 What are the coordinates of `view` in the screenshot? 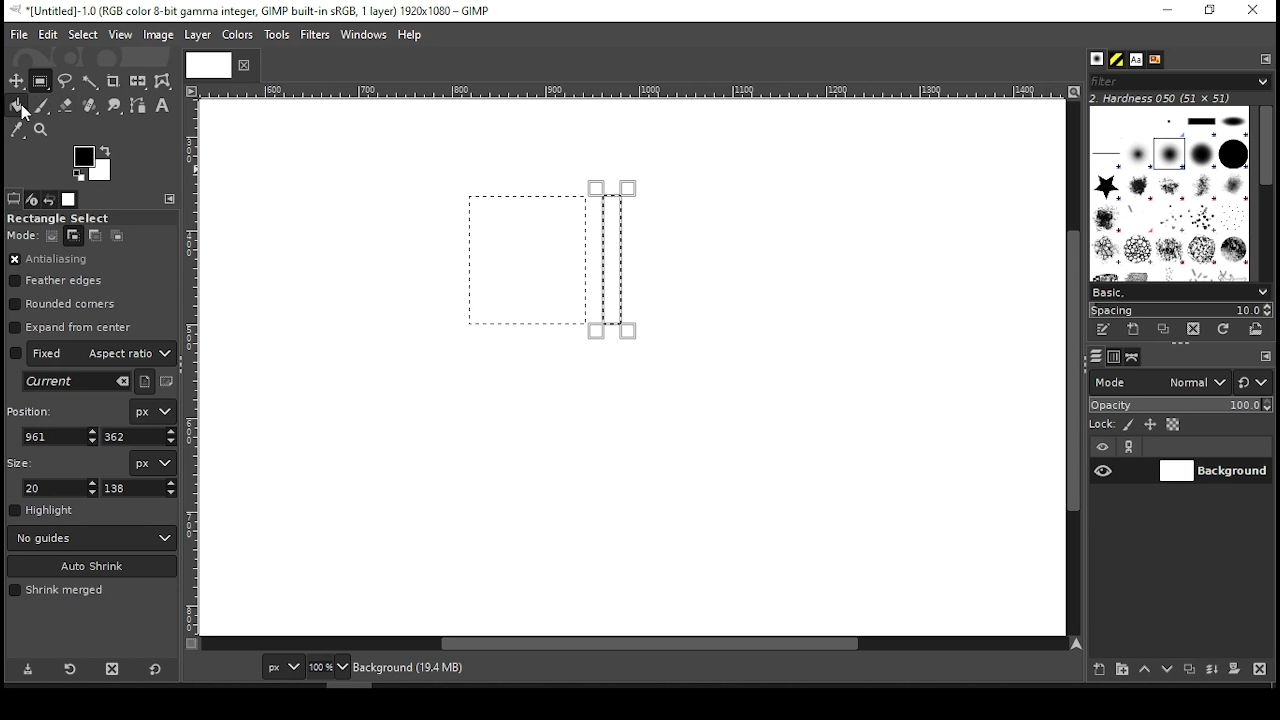 It's located at (121, 36).